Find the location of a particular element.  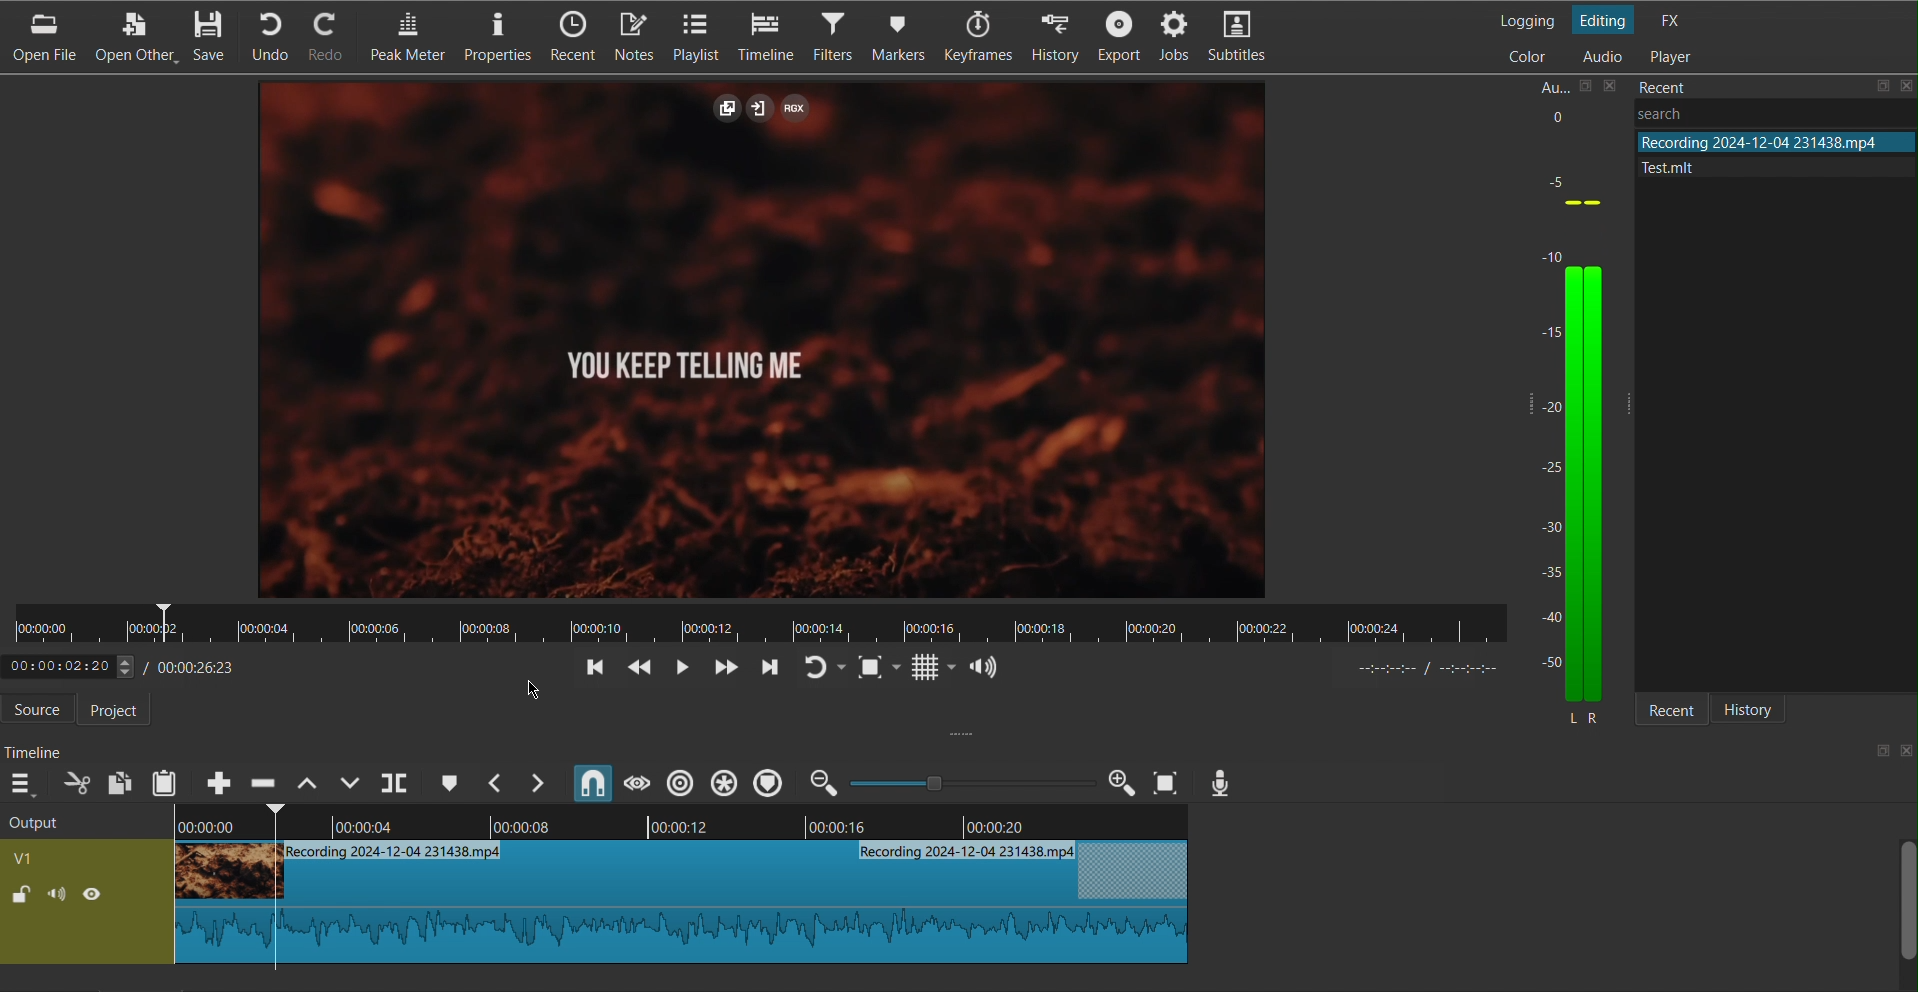

Timeline  is located at coordinates (41, 751).